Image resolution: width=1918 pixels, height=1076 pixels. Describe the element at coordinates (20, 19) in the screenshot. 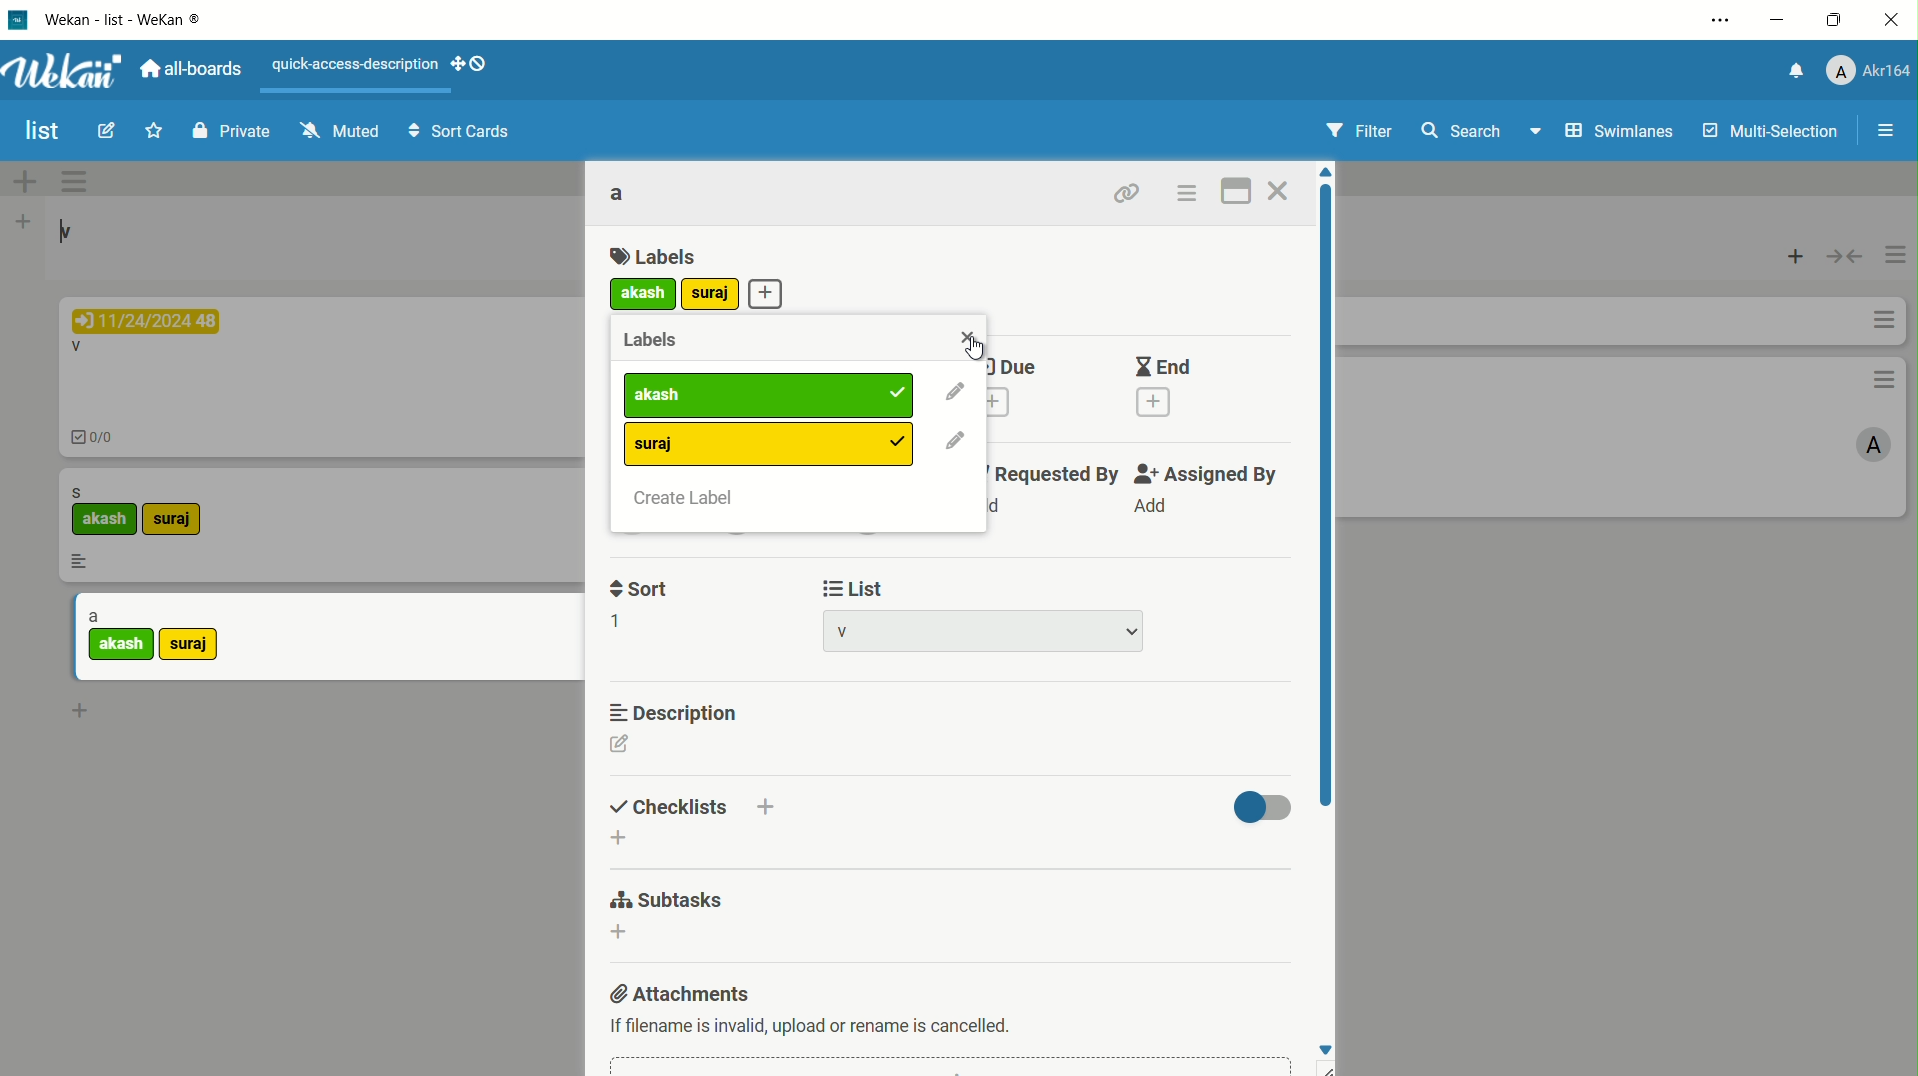

I see `app icon` at that location.